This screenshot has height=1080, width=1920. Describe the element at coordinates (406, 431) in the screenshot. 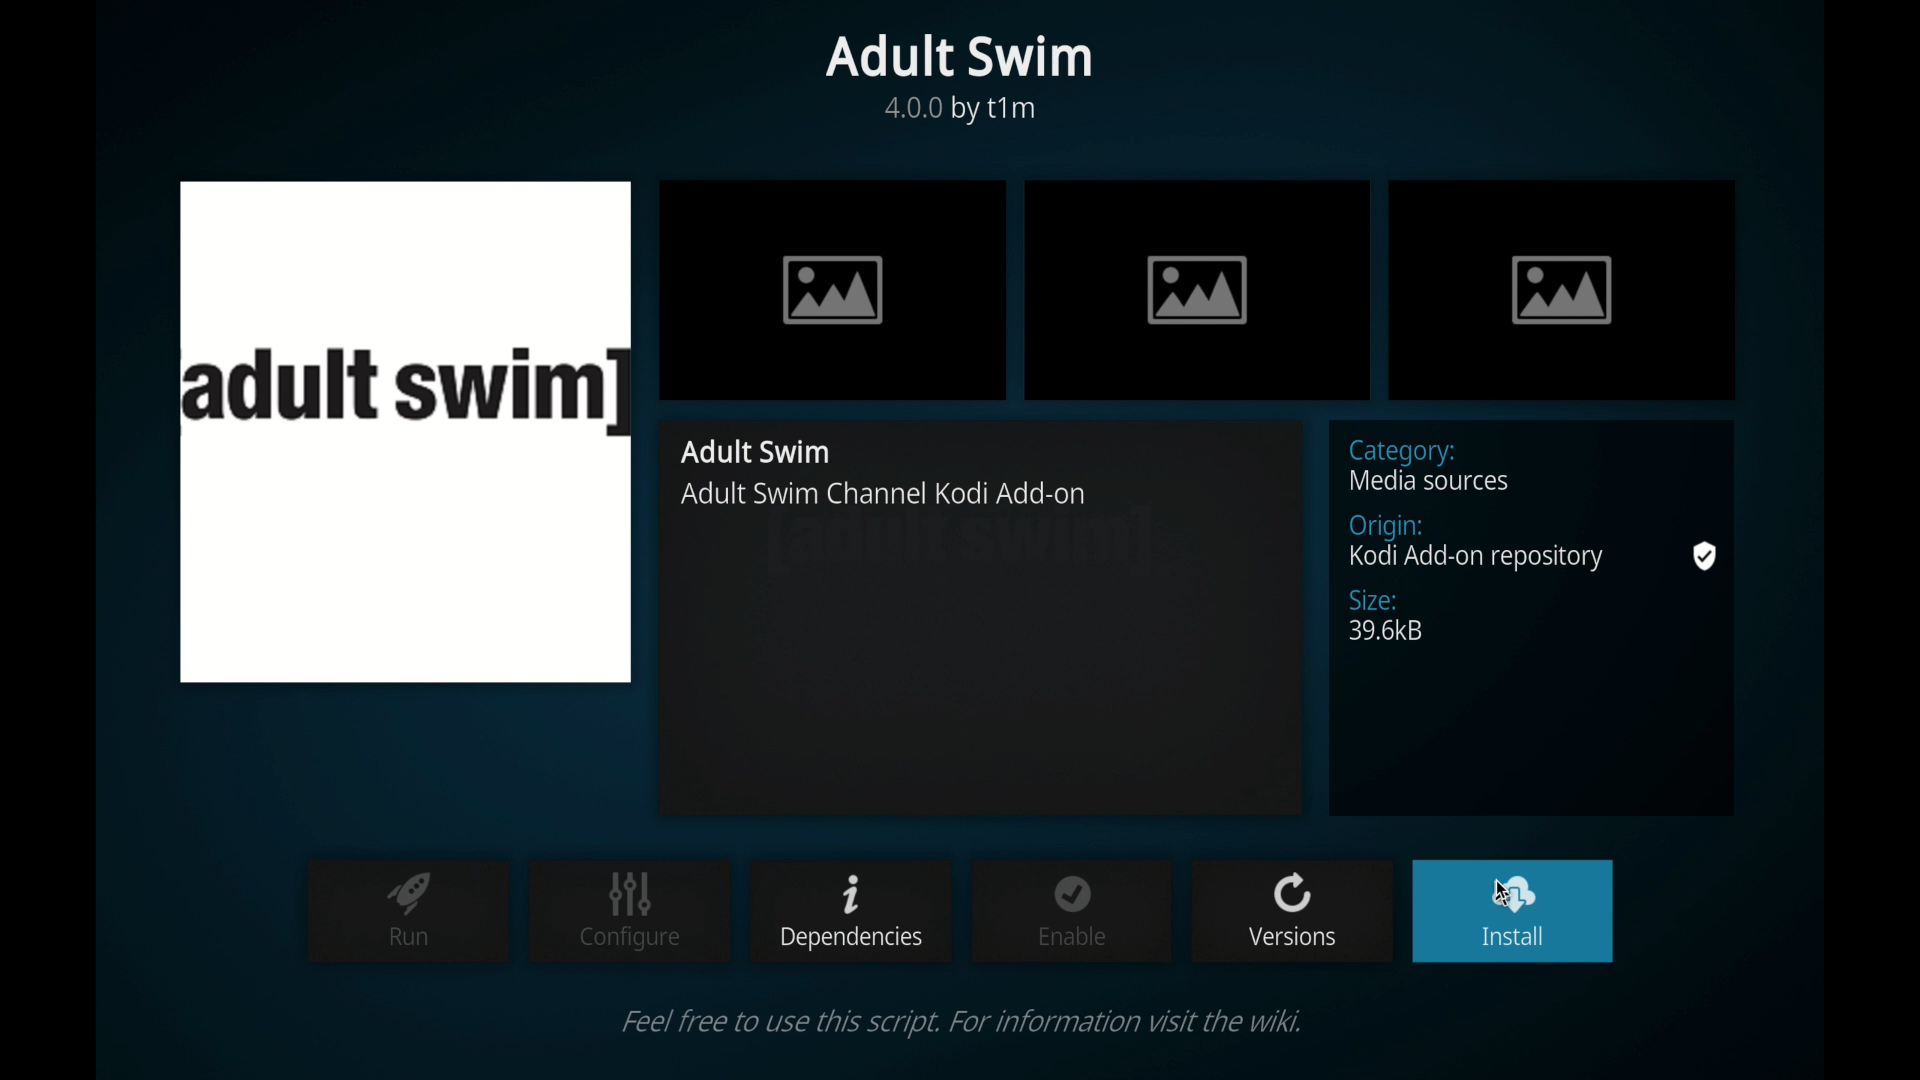

I see `adult swim icon` at that location.